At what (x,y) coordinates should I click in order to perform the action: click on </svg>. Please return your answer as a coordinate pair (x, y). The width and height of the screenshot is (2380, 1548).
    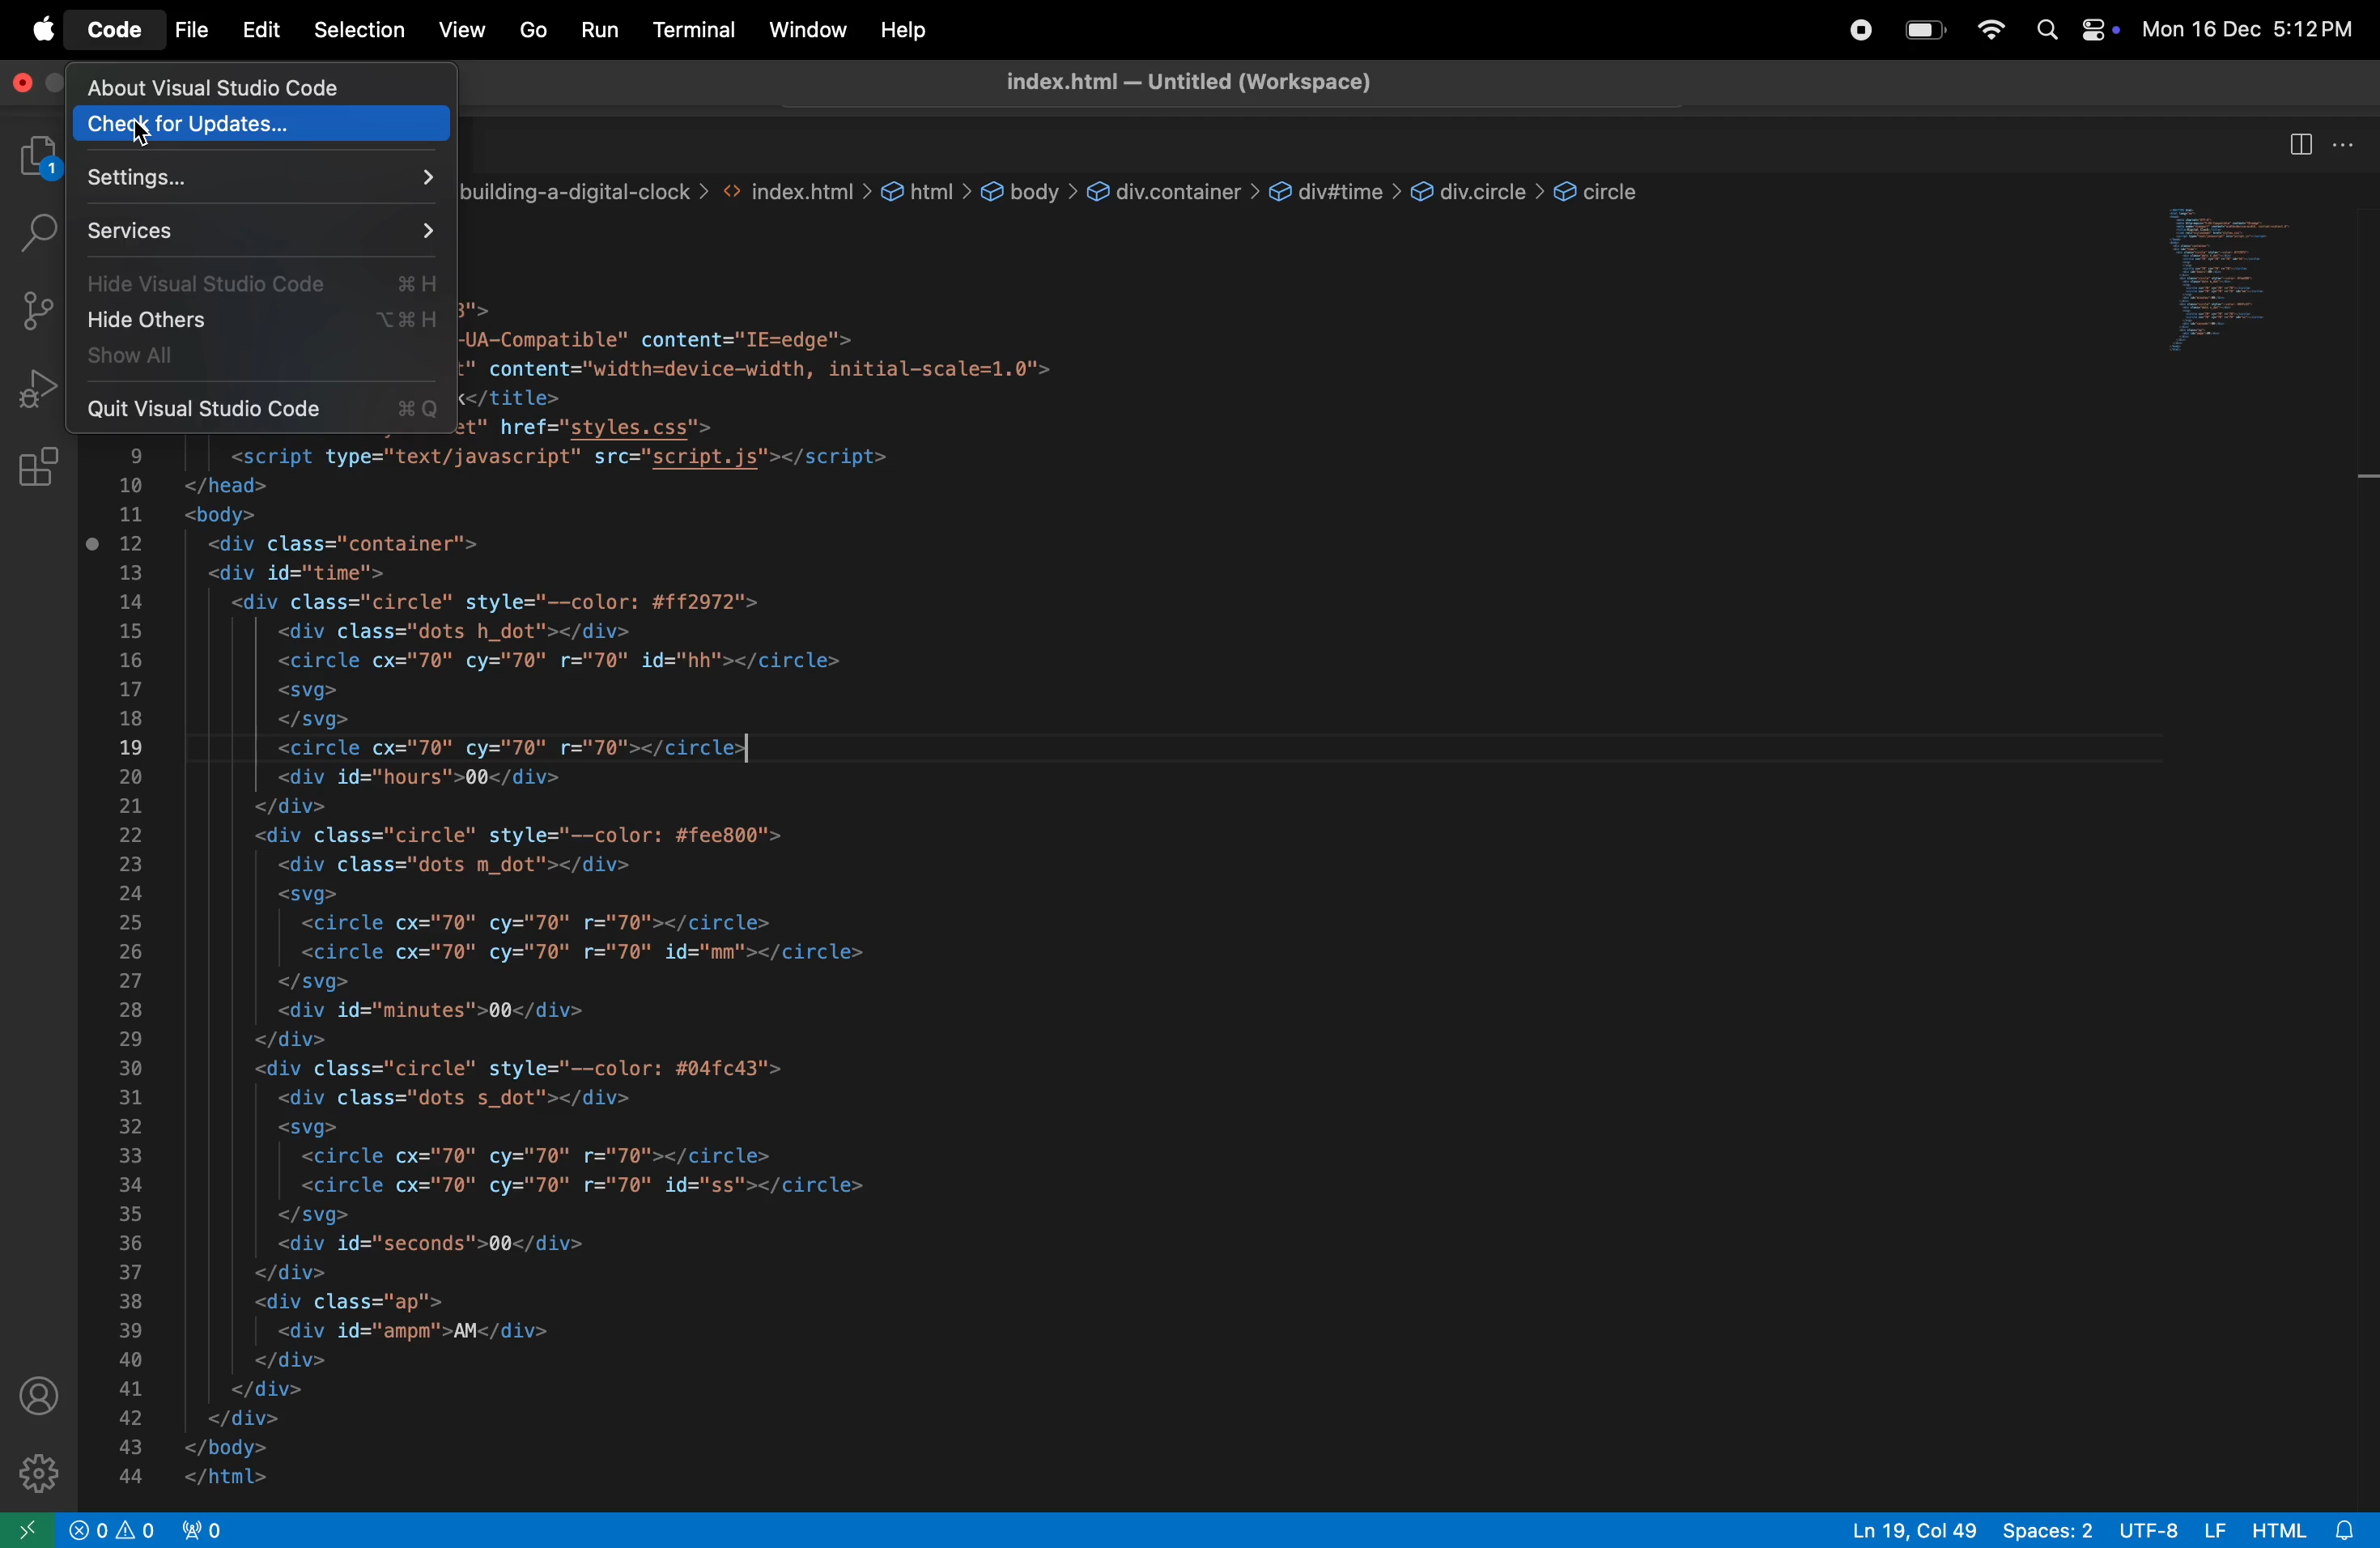
    Looking at the image, I should click on (302, 1214).